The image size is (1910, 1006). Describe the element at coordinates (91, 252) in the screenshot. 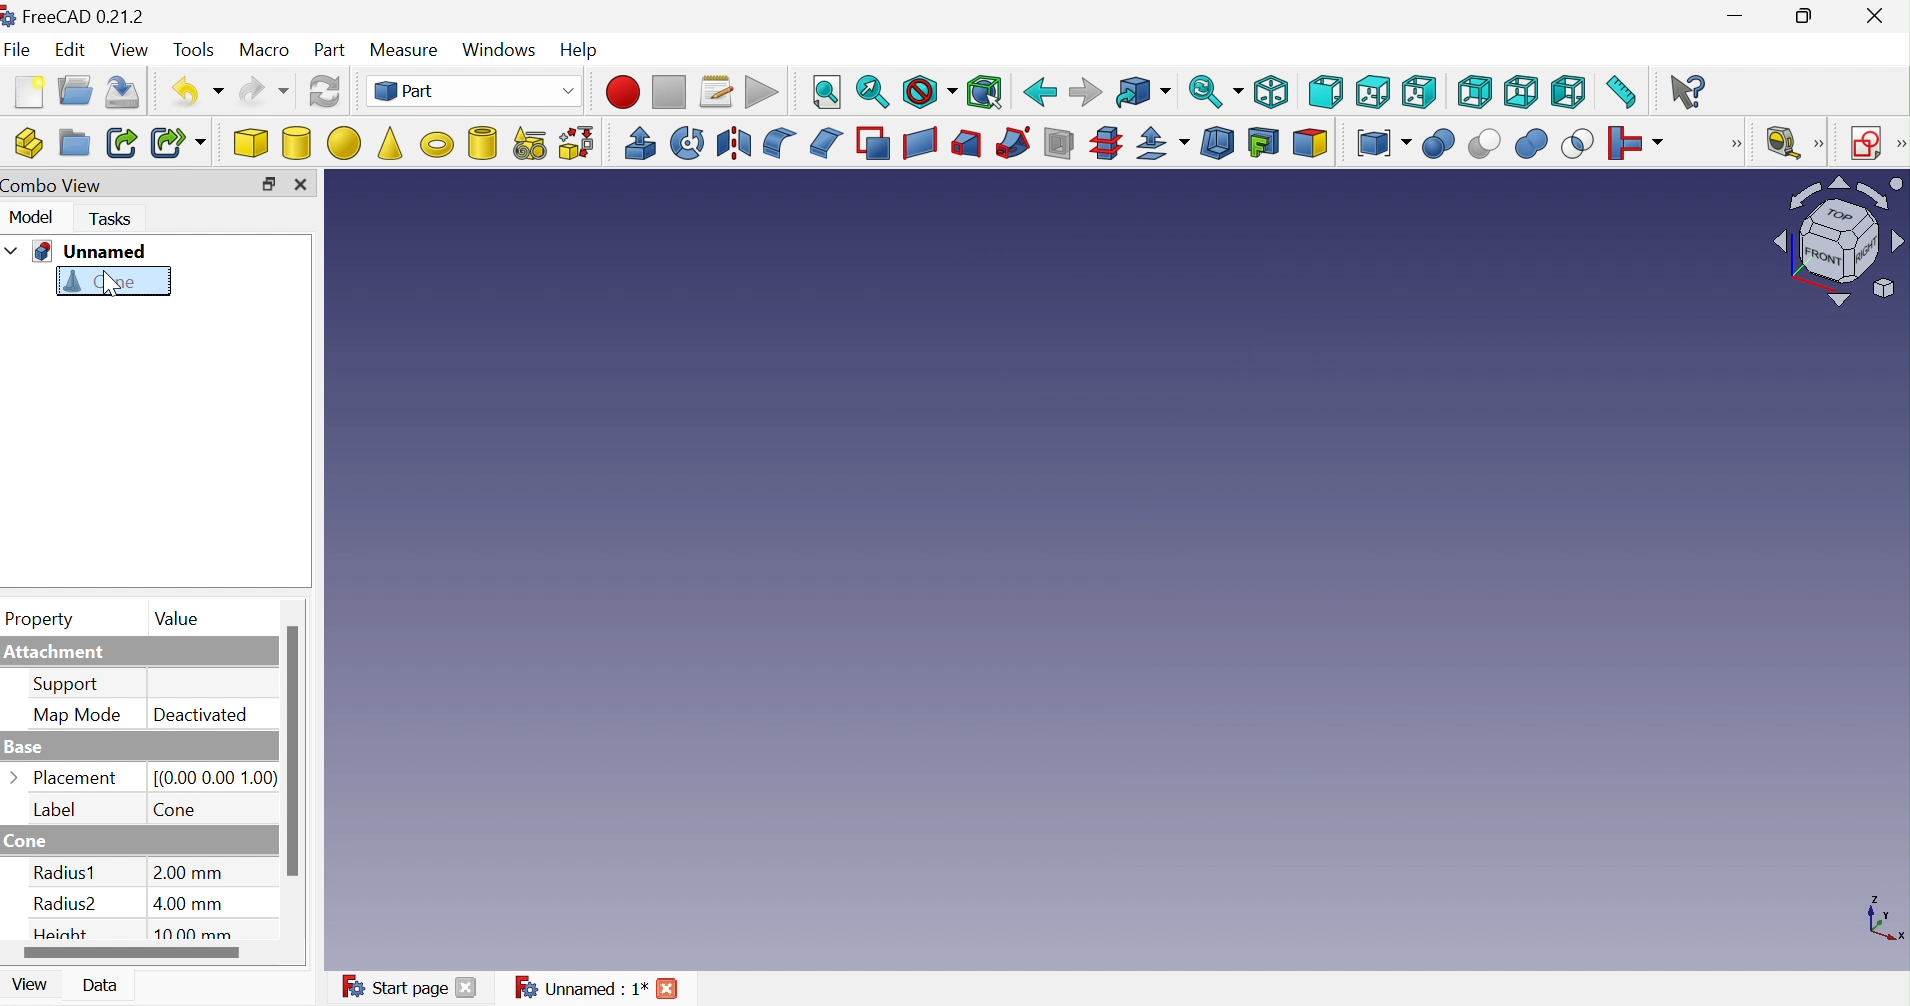

I see `Unnamed` at that location.